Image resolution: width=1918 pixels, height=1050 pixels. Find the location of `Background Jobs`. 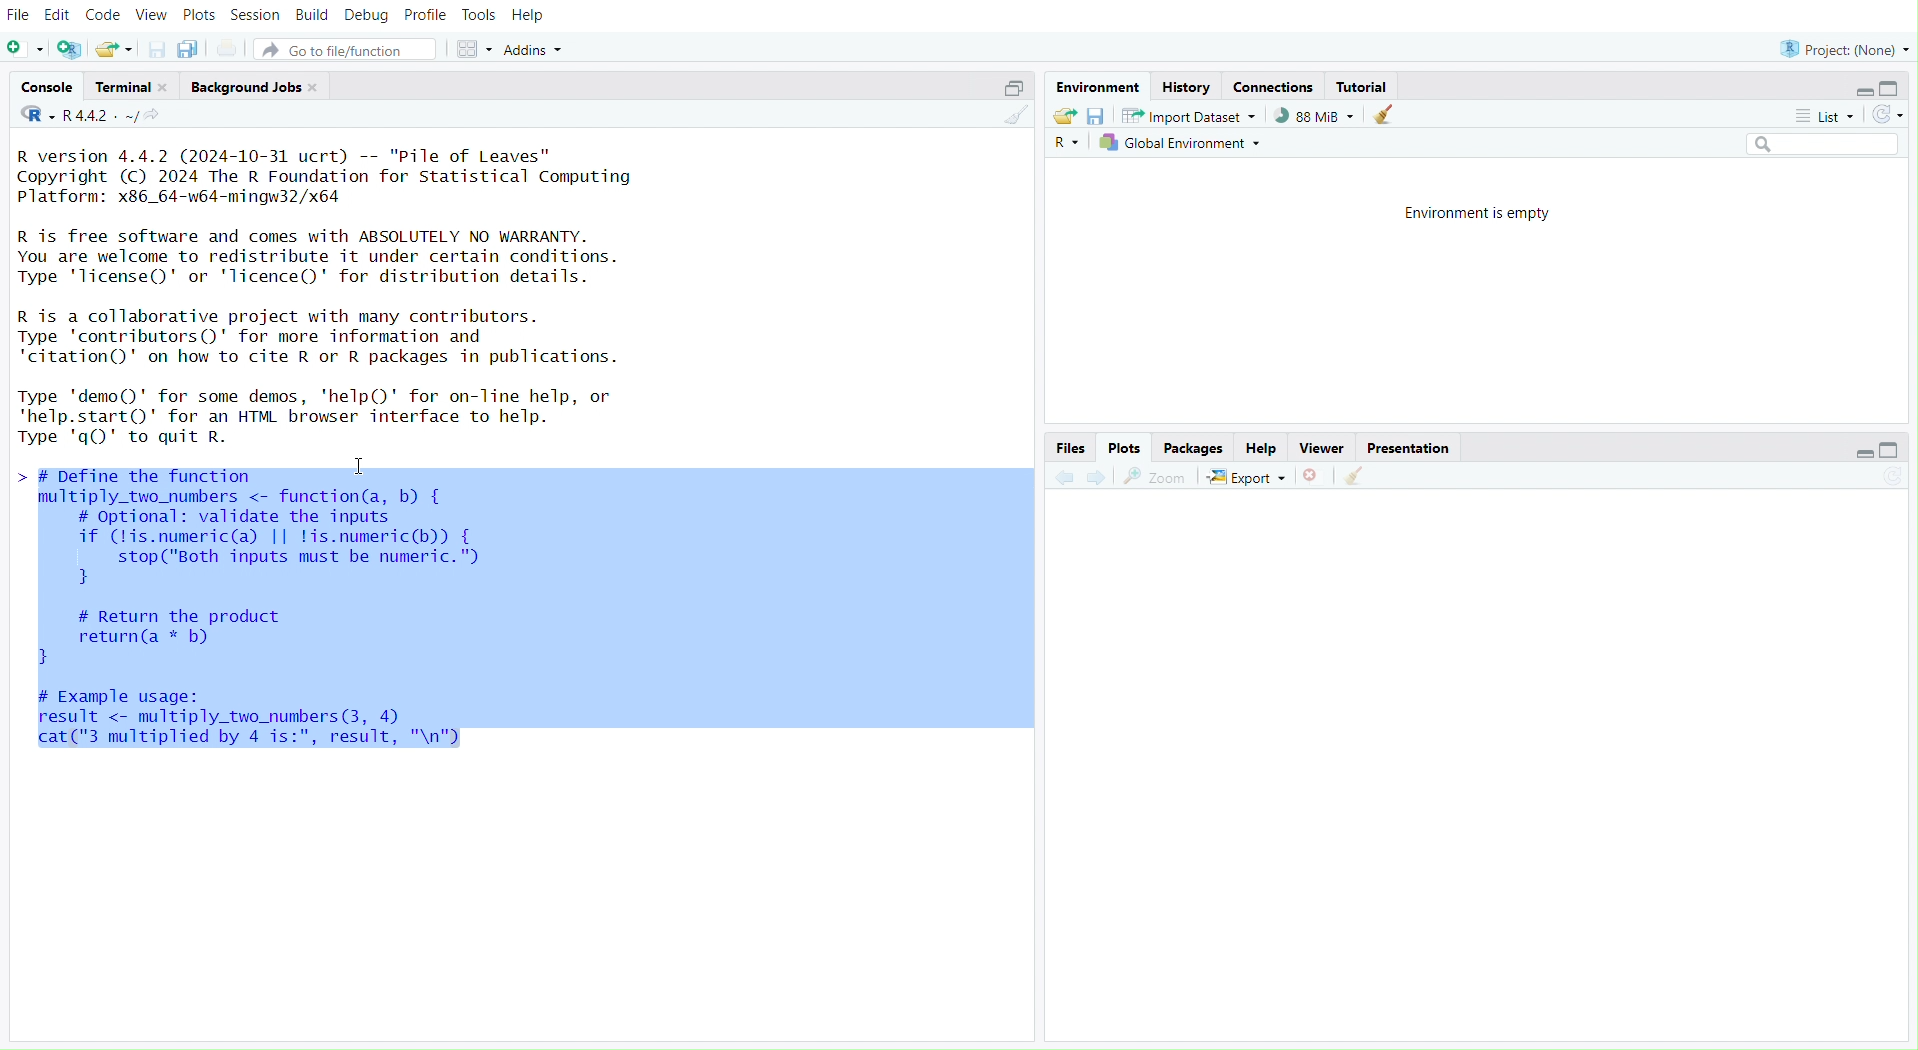

Background Jobs is located at coordinates (251, 87).